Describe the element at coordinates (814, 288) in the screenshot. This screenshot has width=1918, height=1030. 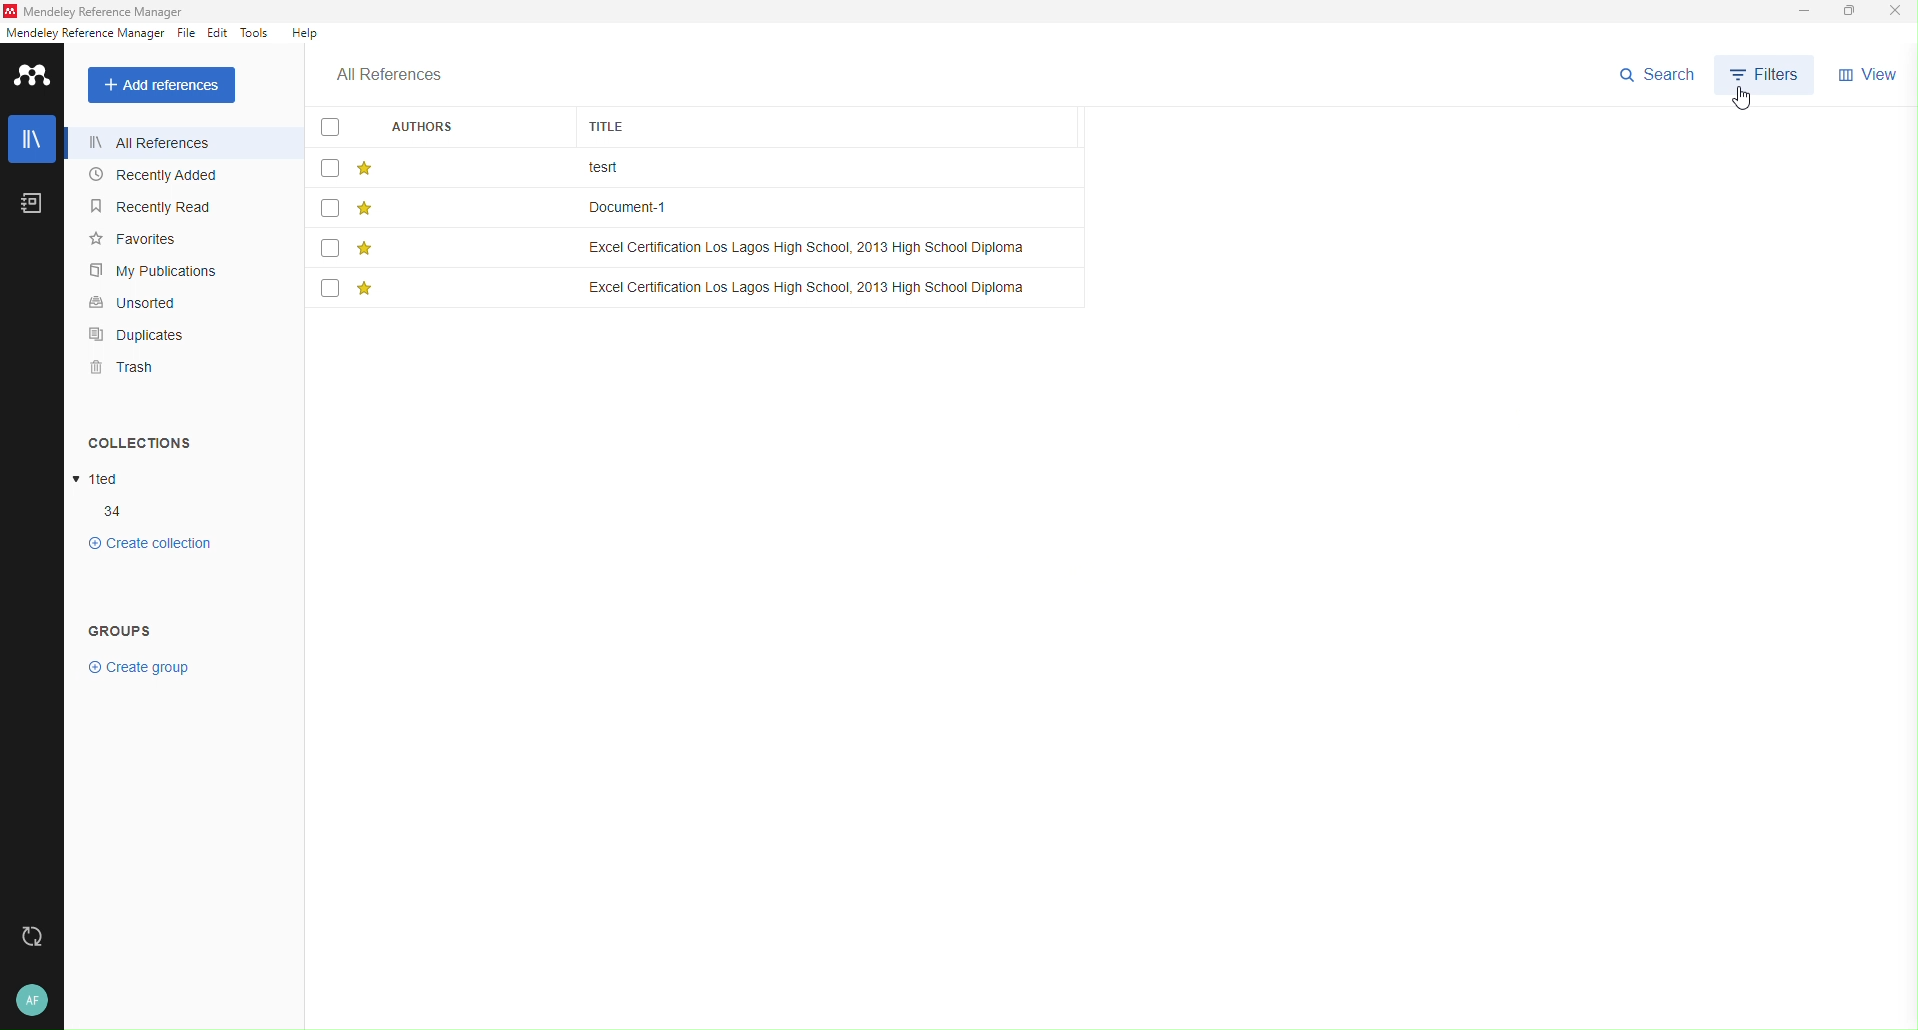
I see `title` at that location.